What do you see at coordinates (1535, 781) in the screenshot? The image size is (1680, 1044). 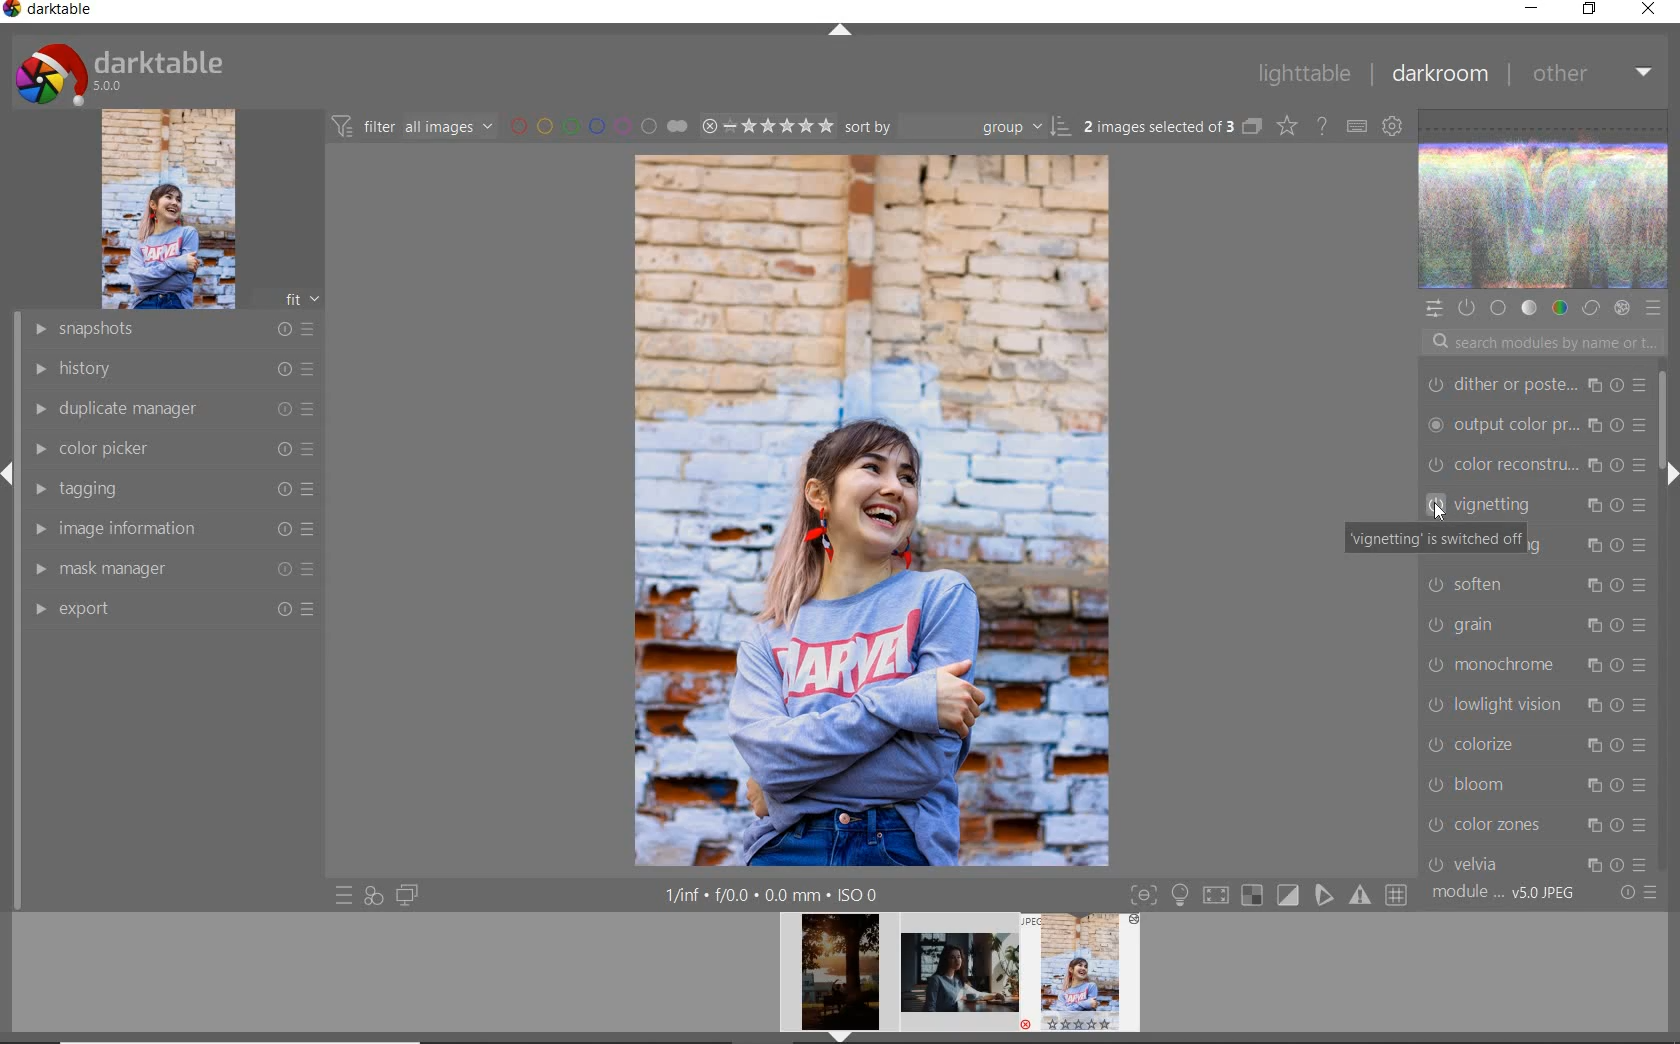 I see `haze removal` at bounding box center [1535, 781].